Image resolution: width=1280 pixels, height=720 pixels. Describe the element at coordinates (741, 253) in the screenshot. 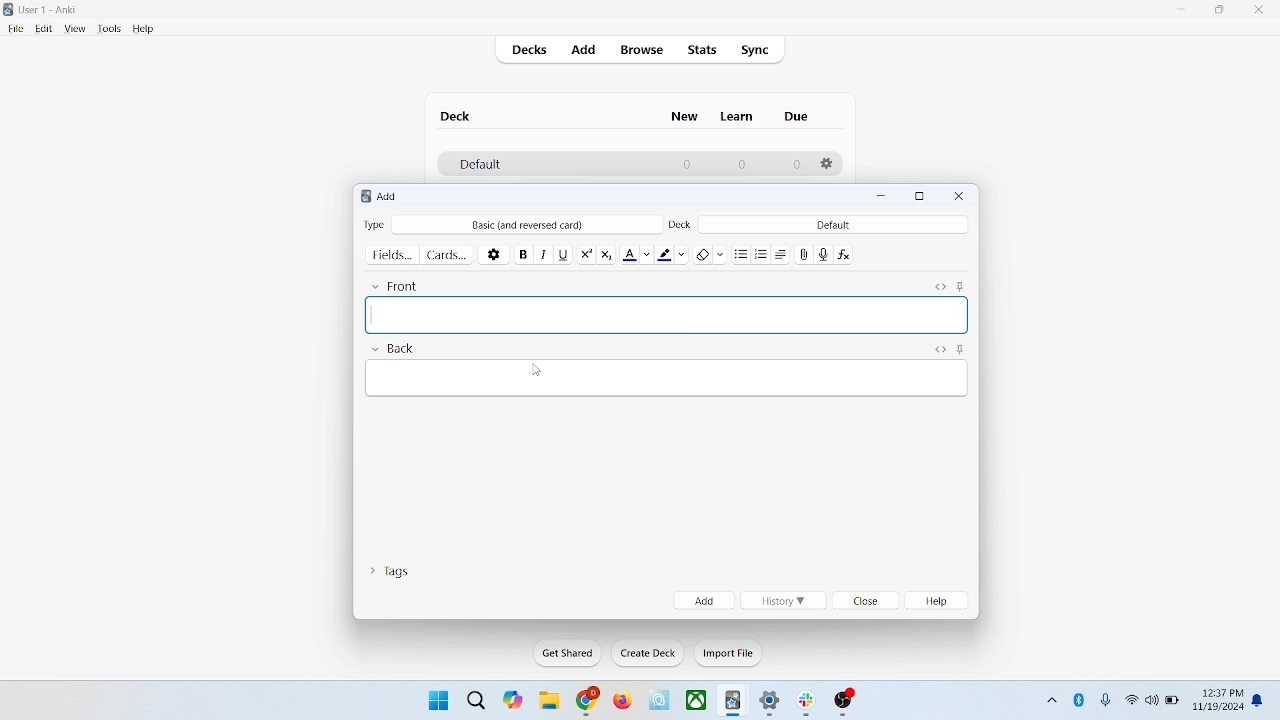

I see `unordered list` at that location.